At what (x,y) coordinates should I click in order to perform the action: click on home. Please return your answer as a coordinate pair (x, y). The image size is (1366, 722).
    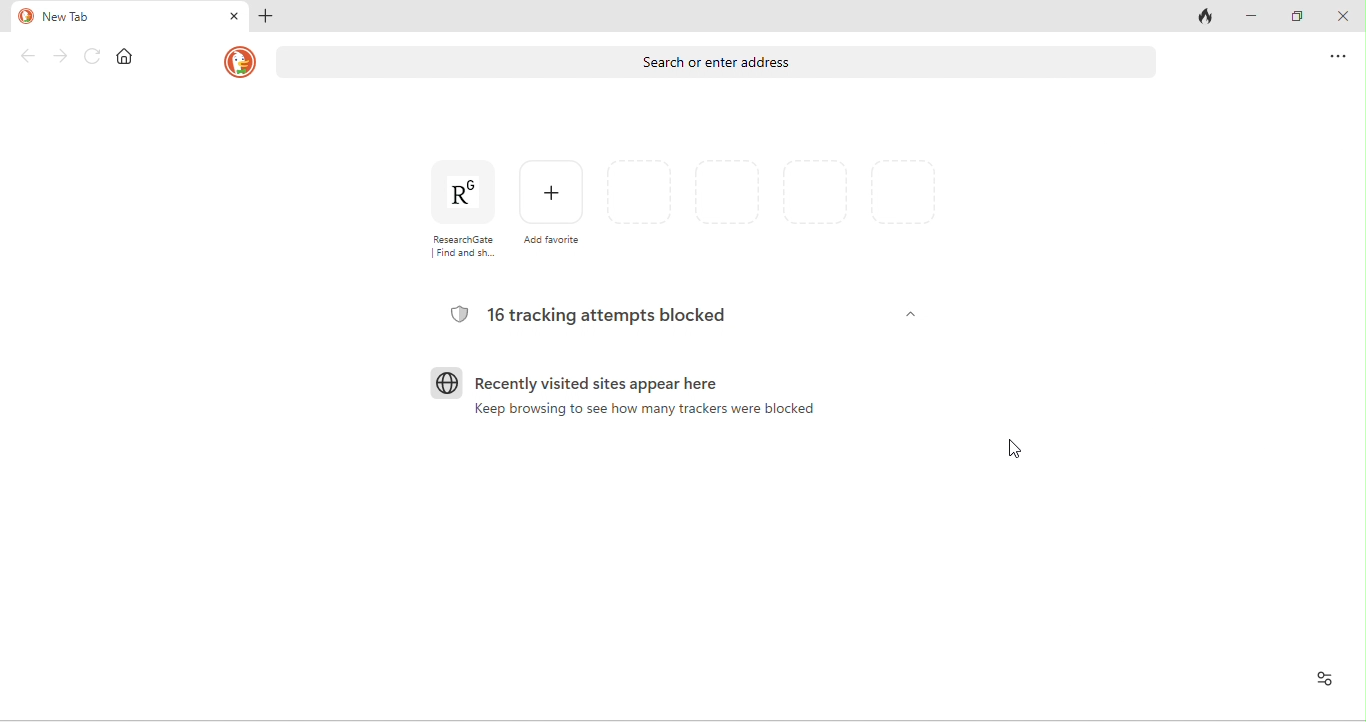
    Looking at the image, I should click on (130, 57).